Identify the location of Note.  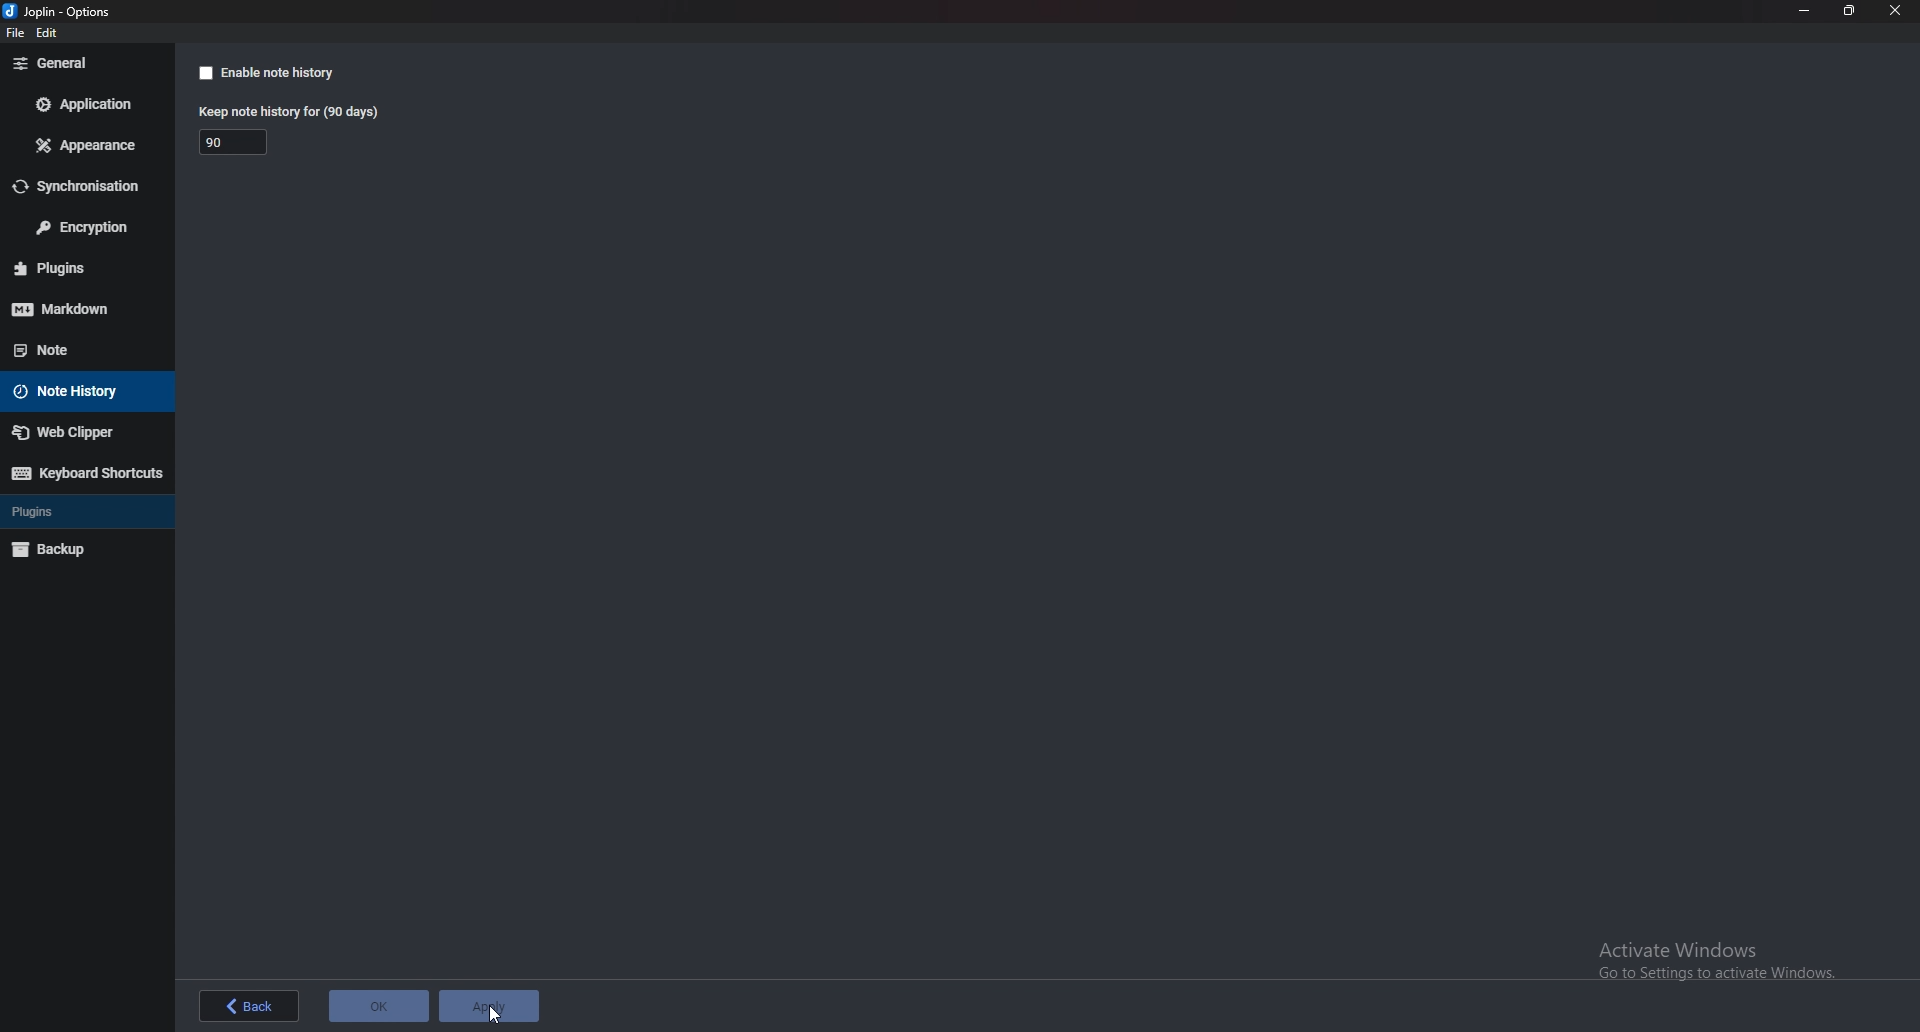
(76, 348).